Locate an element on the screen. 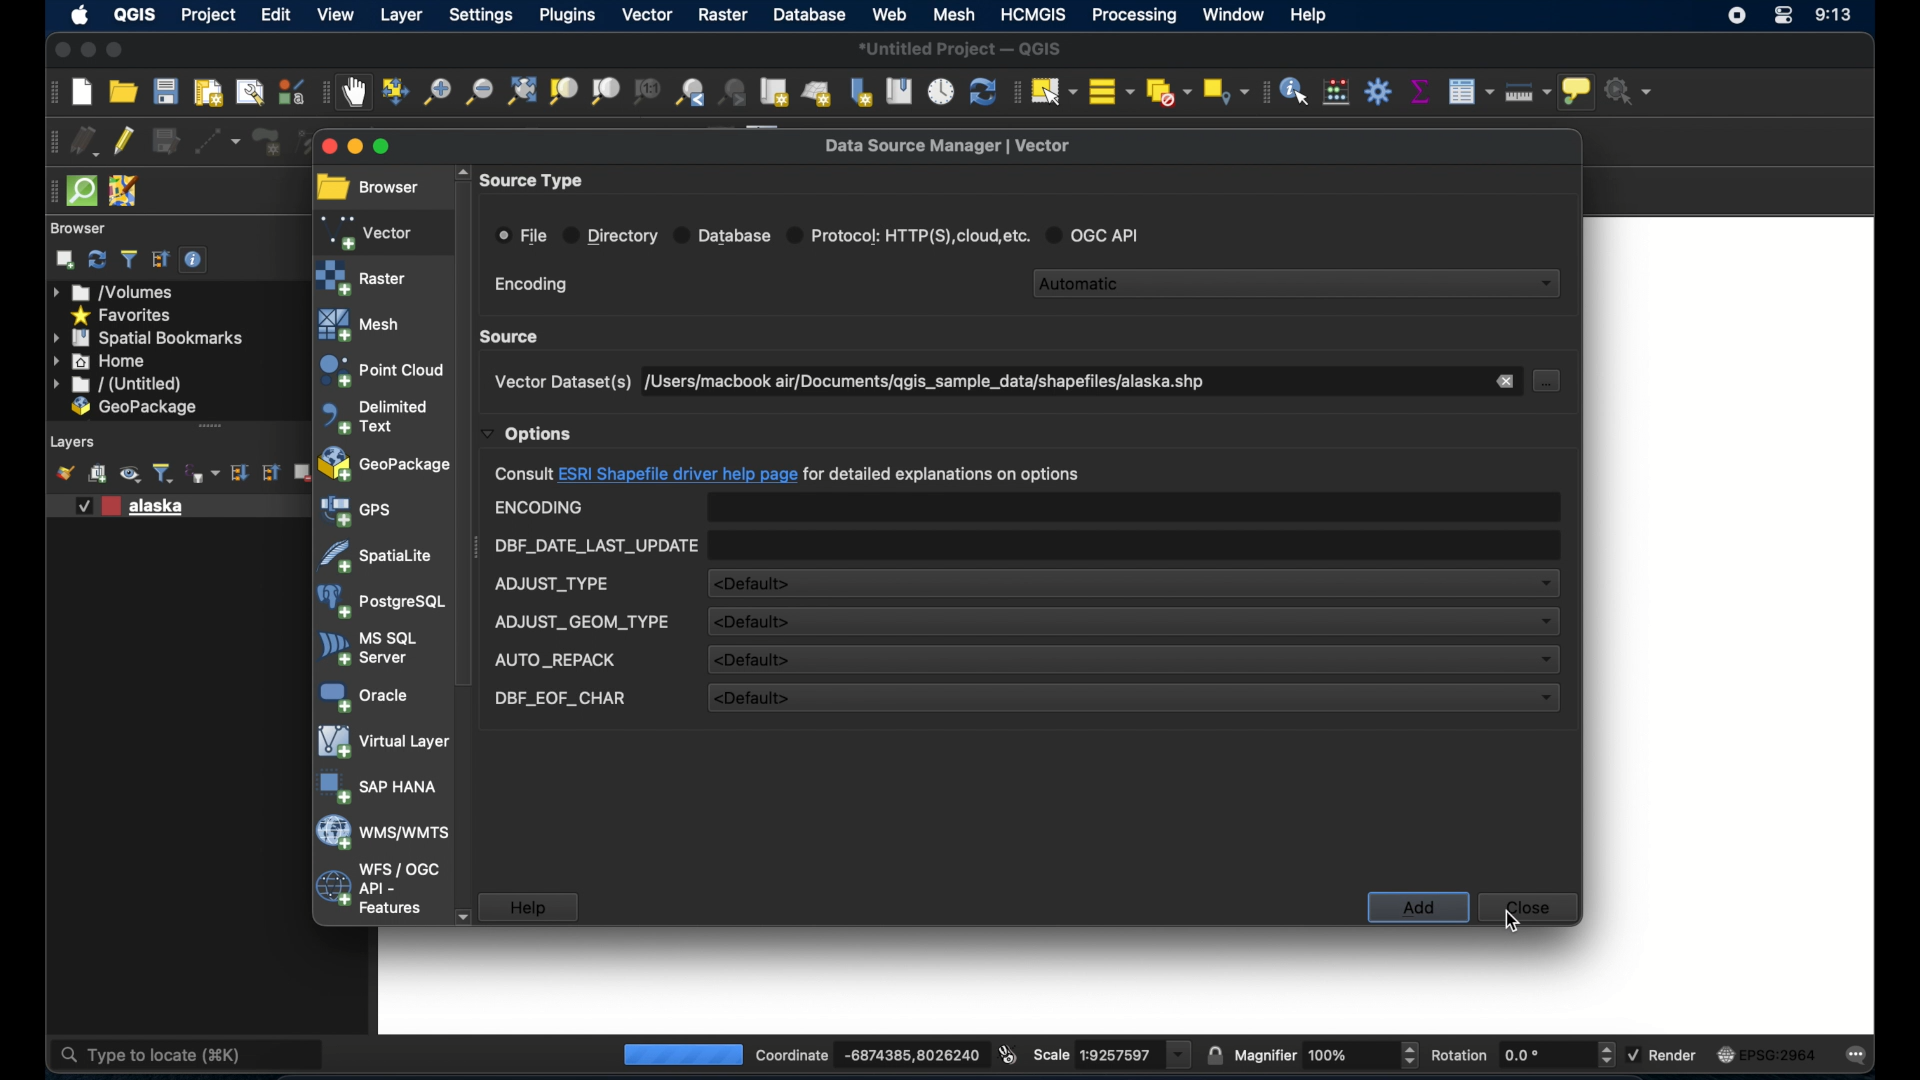 The image size is (1920, 1080). Jsers/macbook air/Documents/qgis_sample_data/shapefiles/alaska.shp is located at coordinates (937, 381).